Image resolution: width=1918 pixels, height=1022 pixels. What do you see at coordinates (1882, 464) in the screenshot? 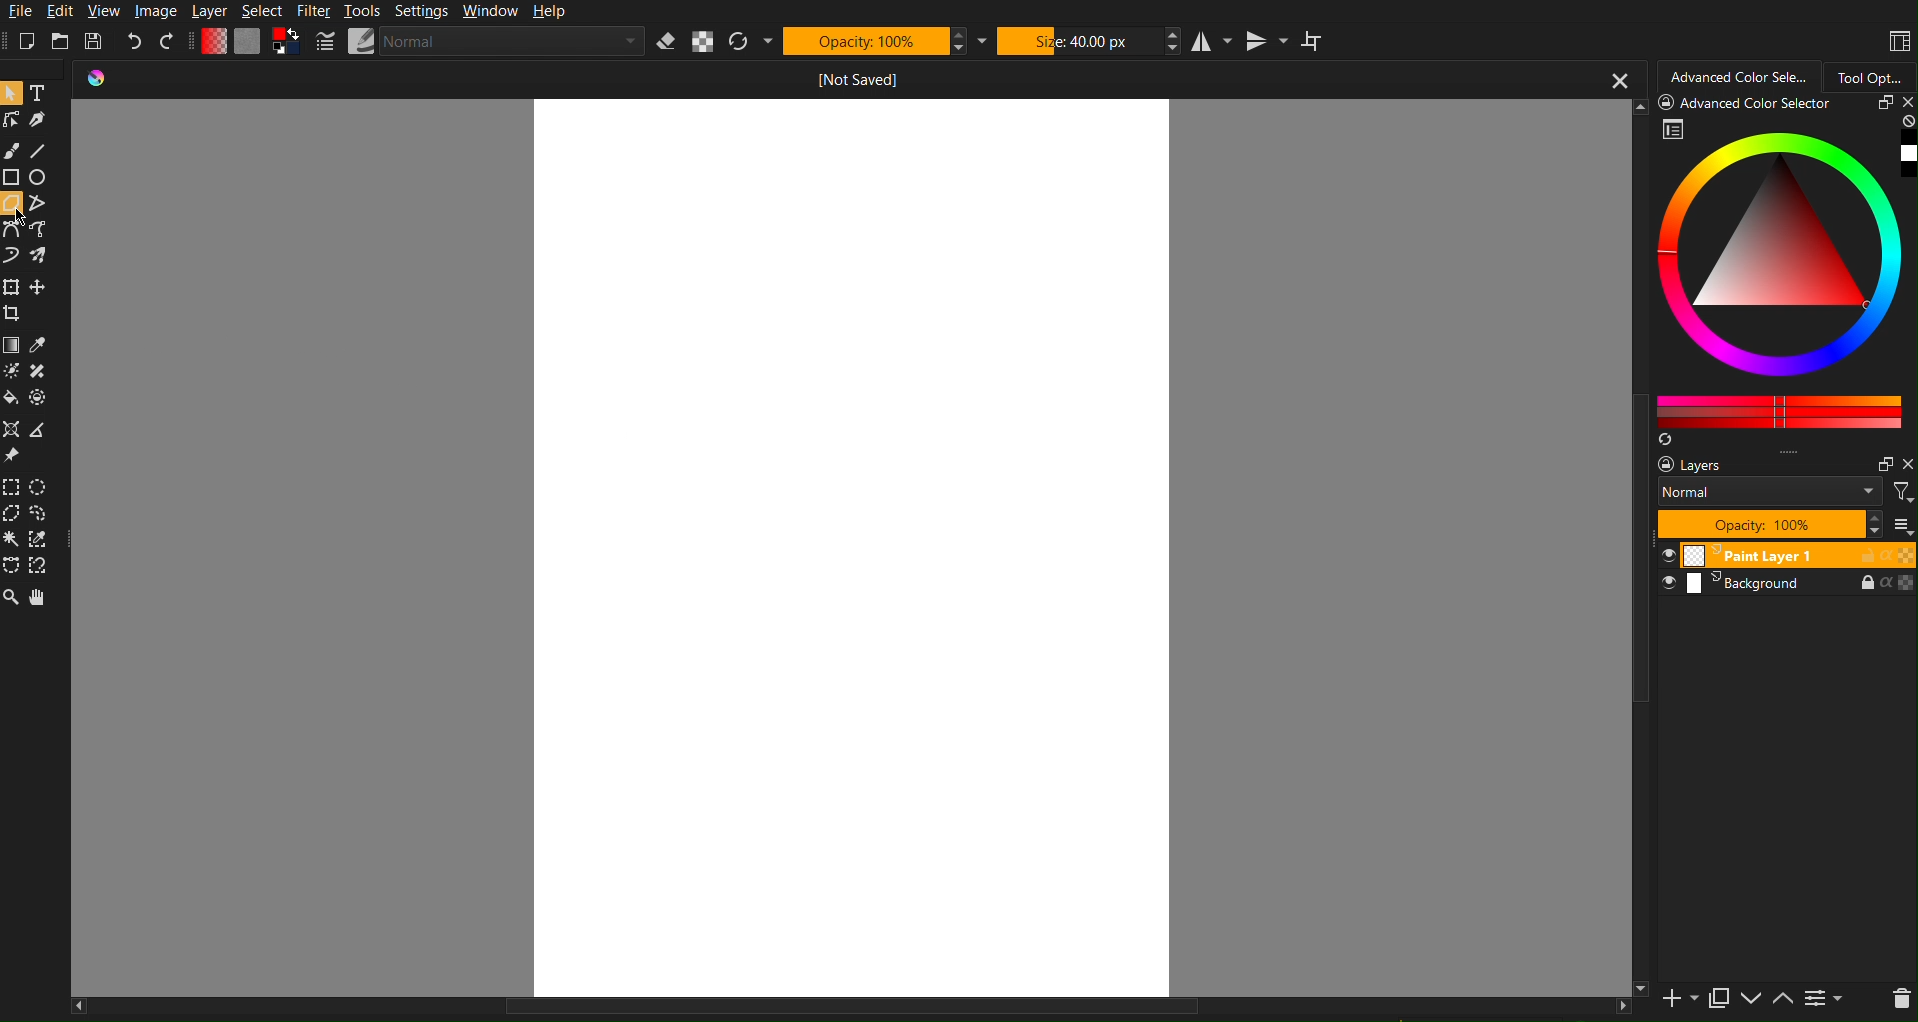
I see `restore panel` at bounding box center [1882, 464].